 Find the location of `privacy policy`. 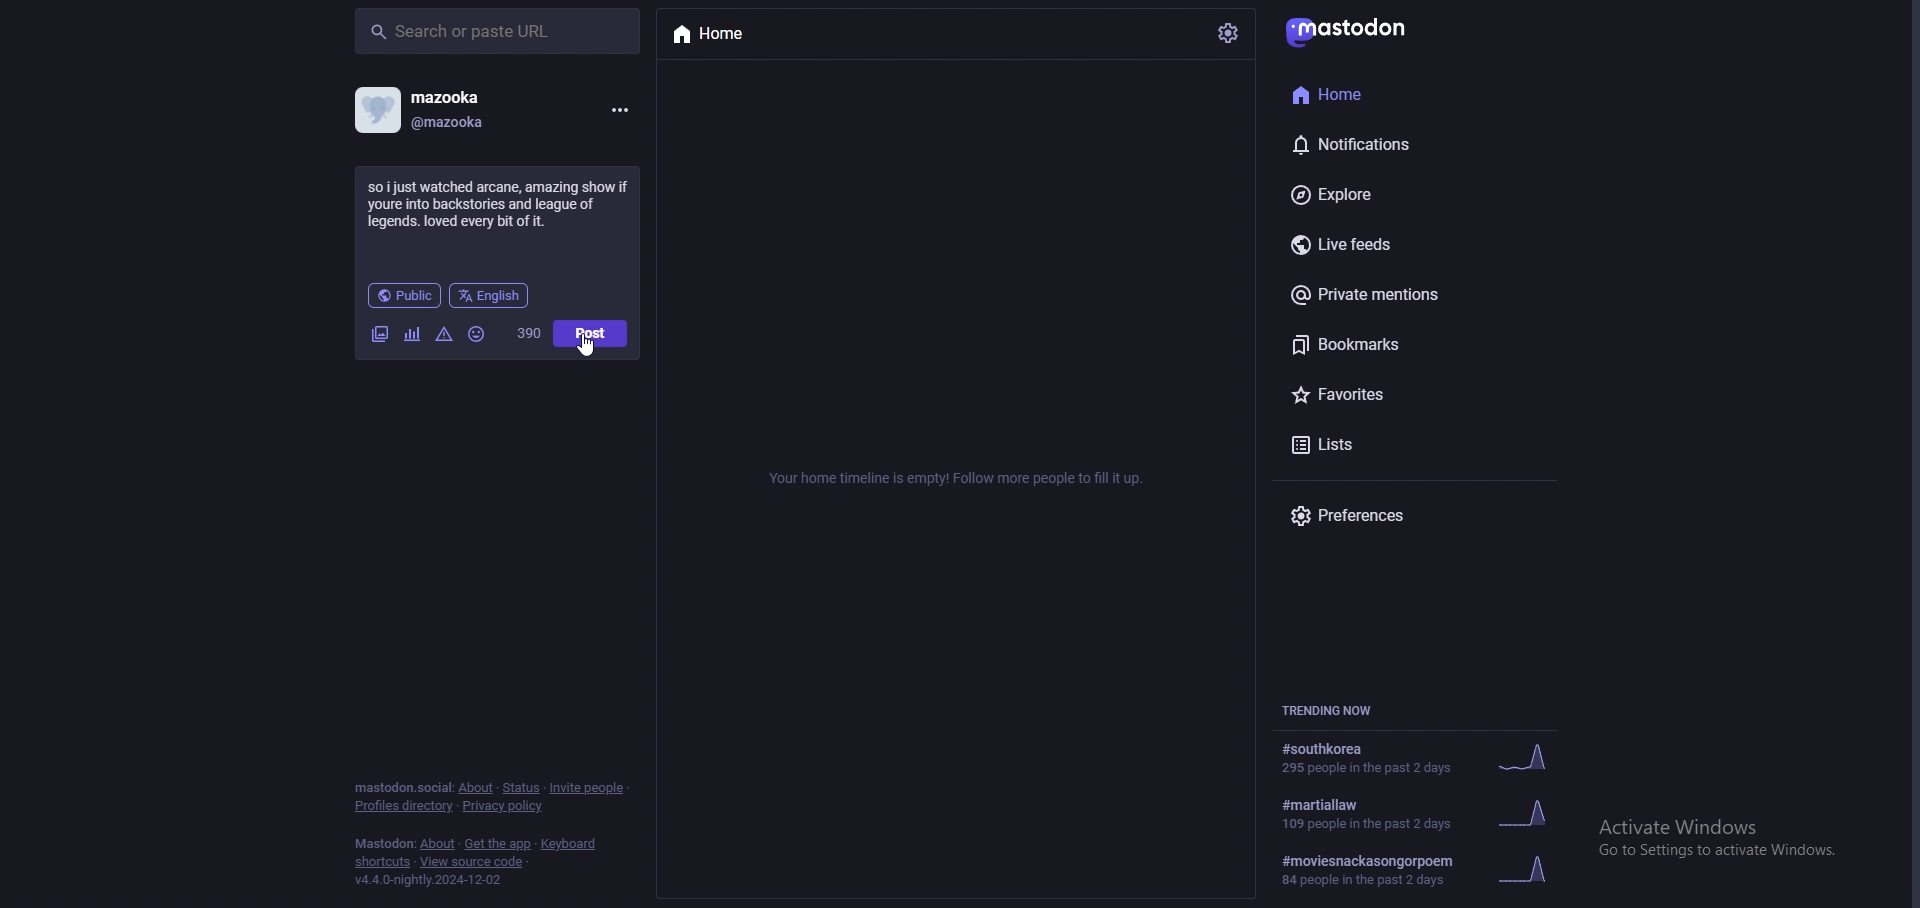

privacy policy is located at coordinates (507, 806).